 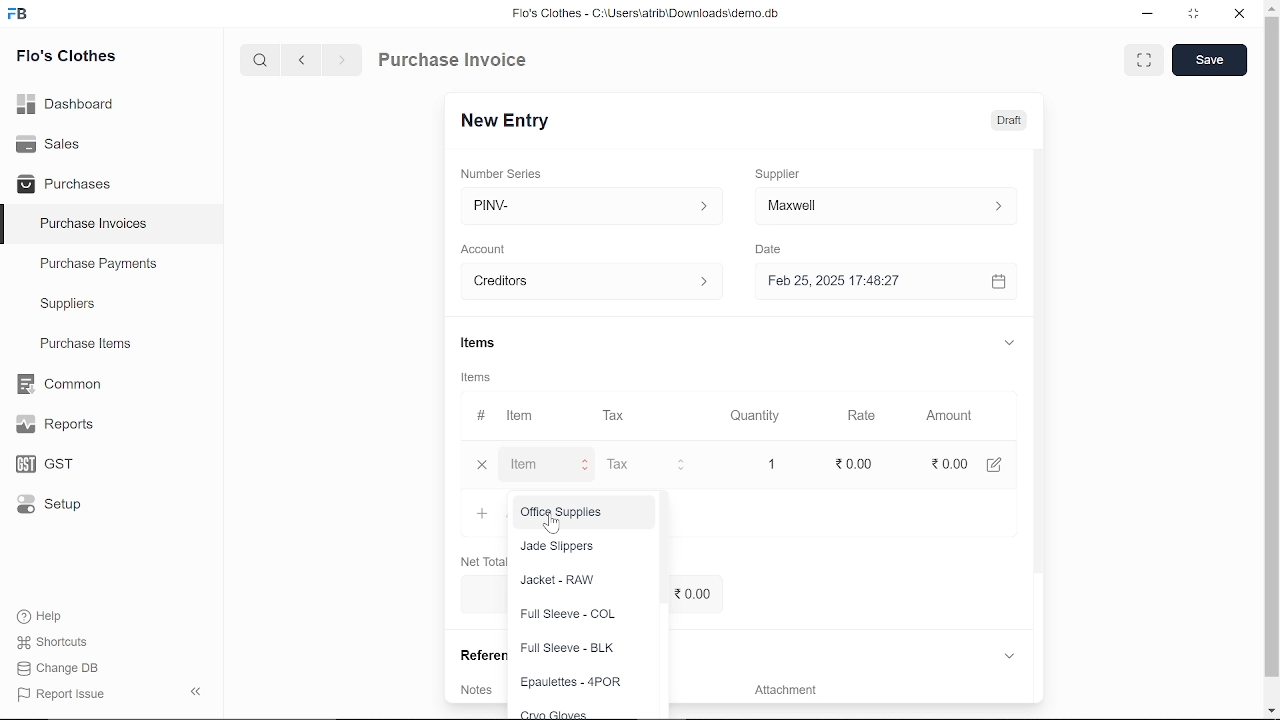 What do you see at coordinates (38, 465) in the screenshot?
I see `GST` at bounding box center [38, 465].